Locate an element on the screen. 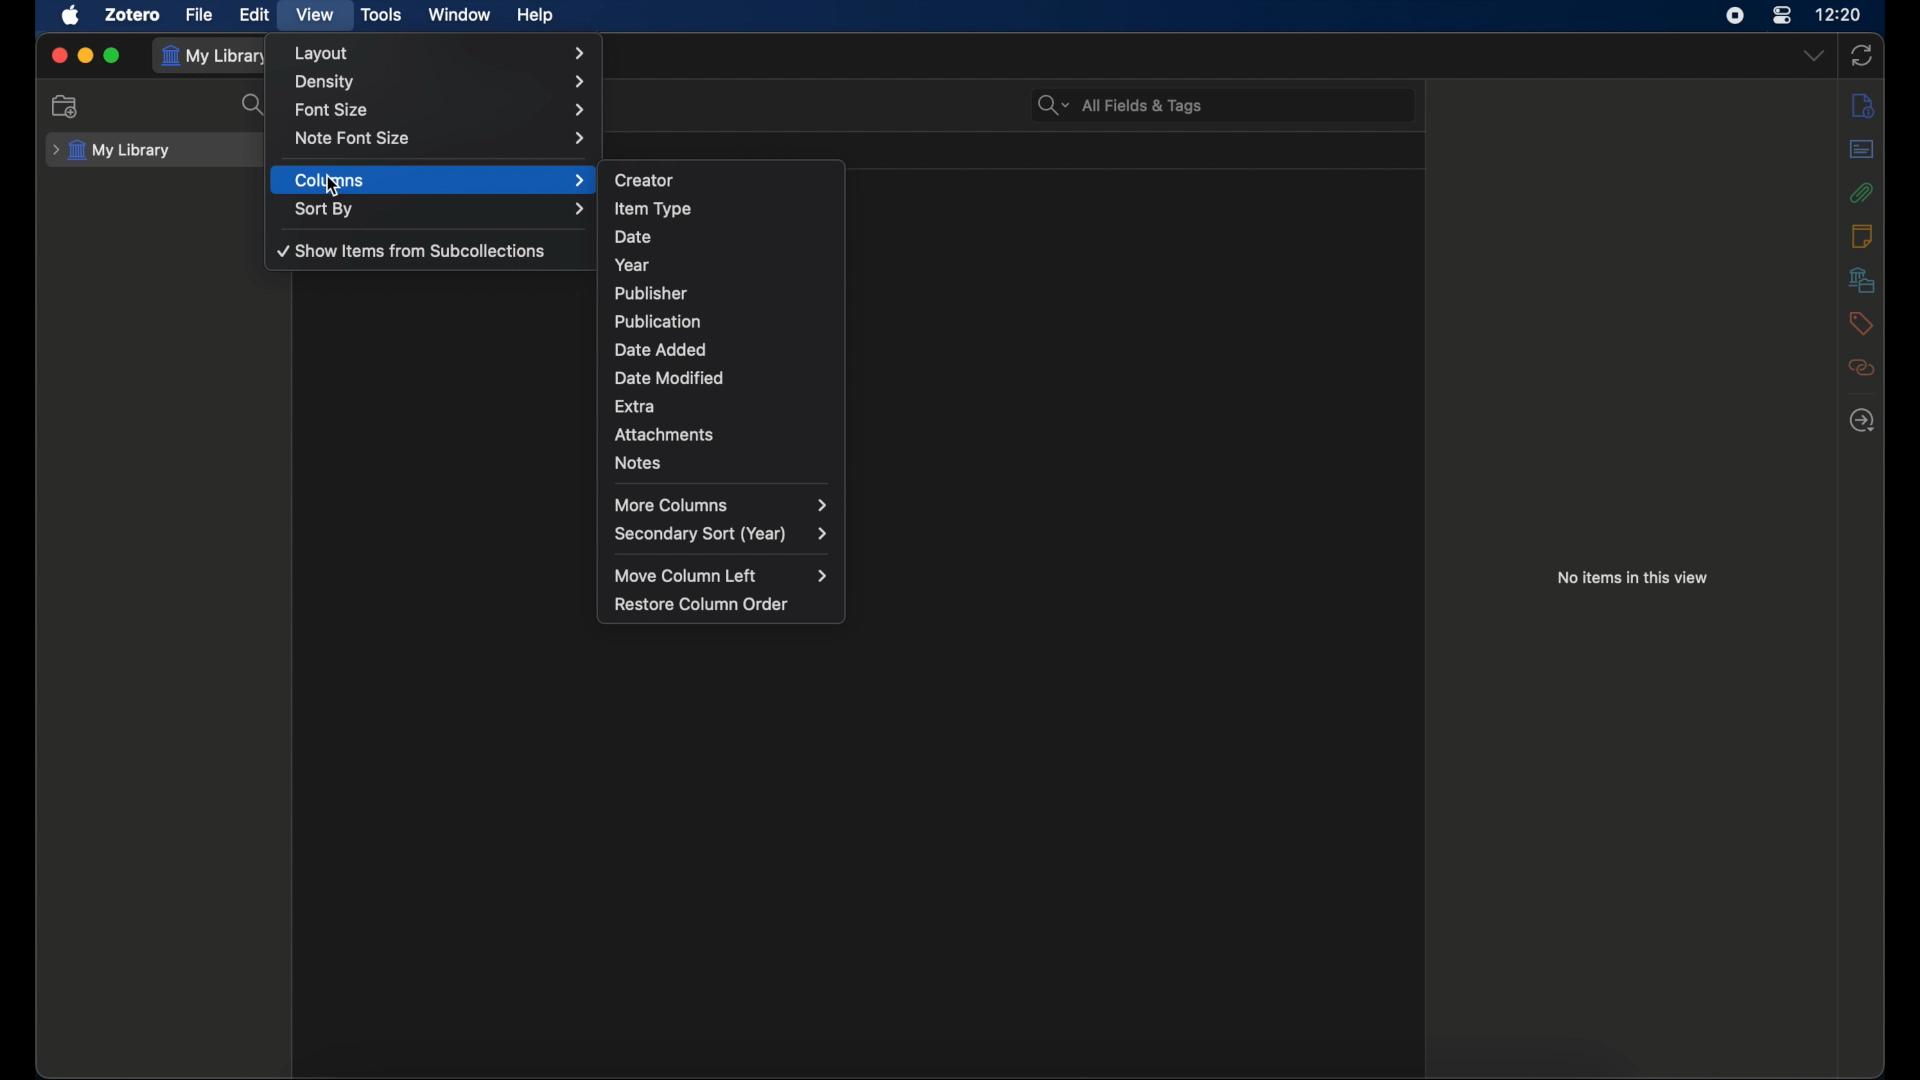  date added is located at coordinates (660, 350).